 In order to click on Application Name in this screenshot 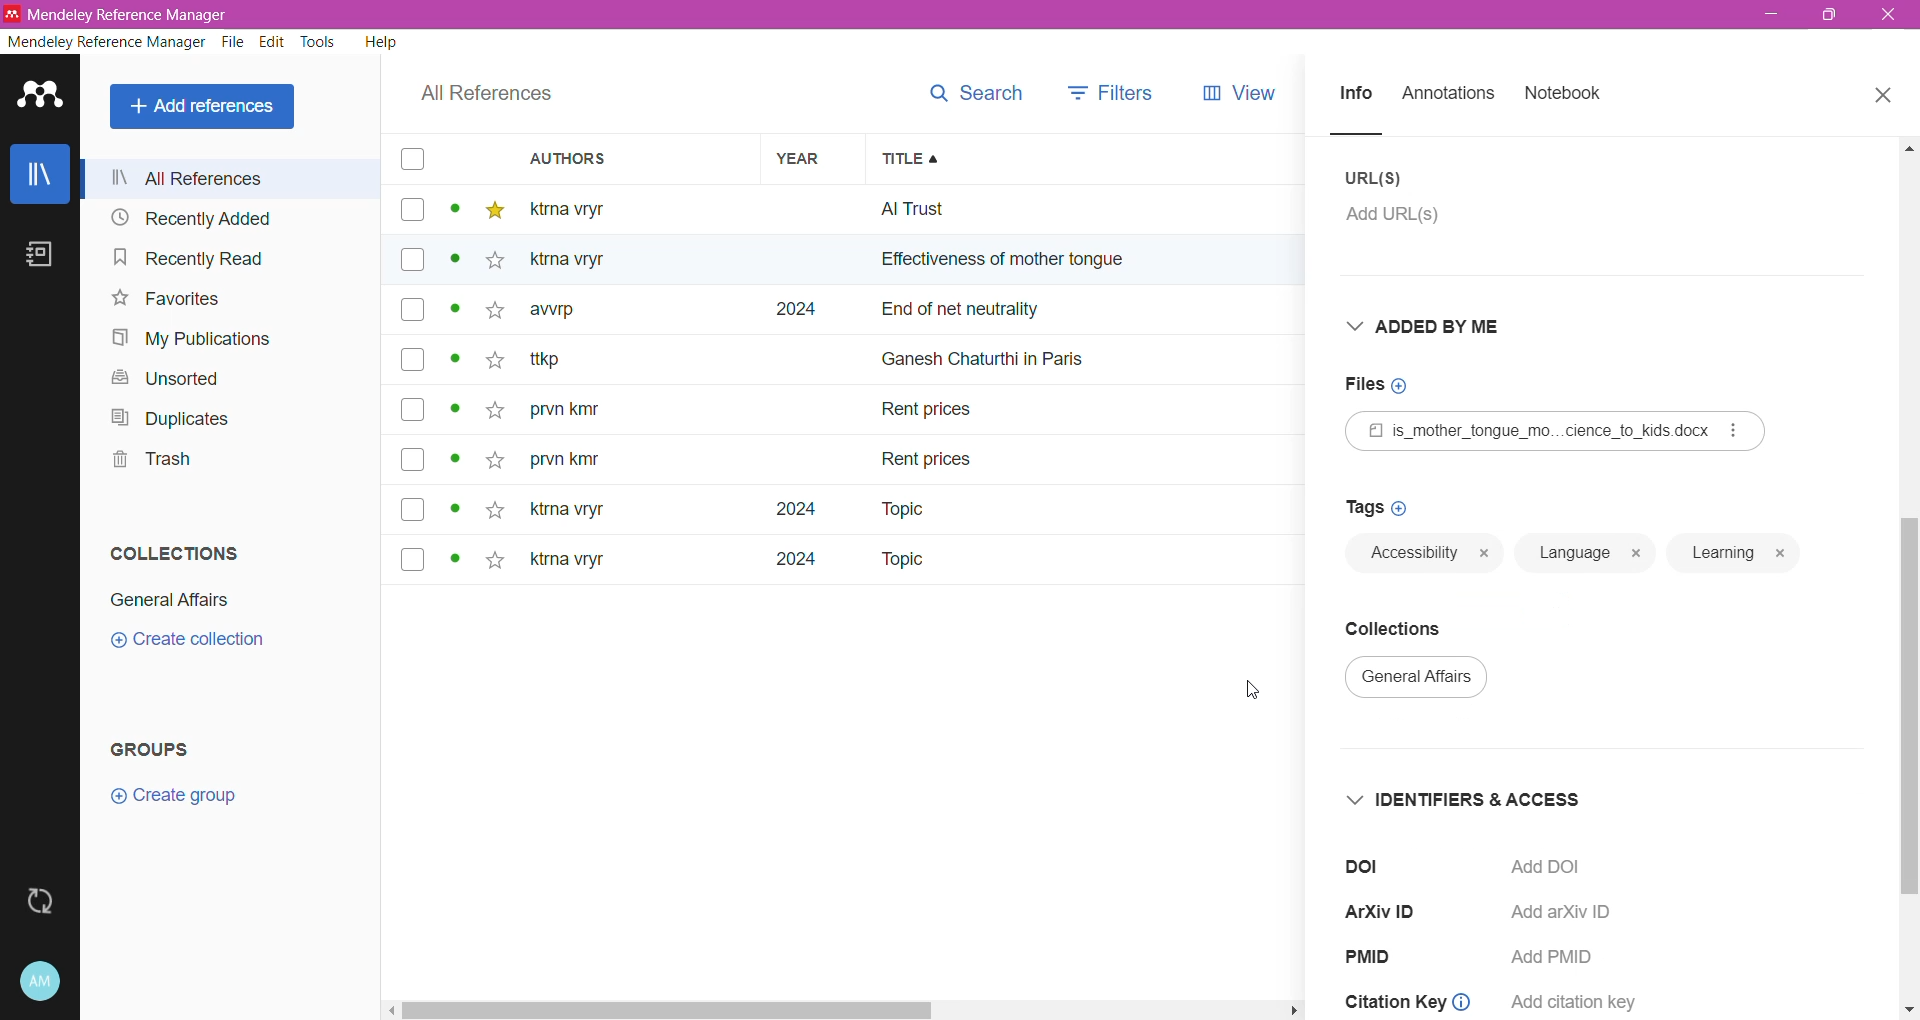, I will do `click(136, 14)`.